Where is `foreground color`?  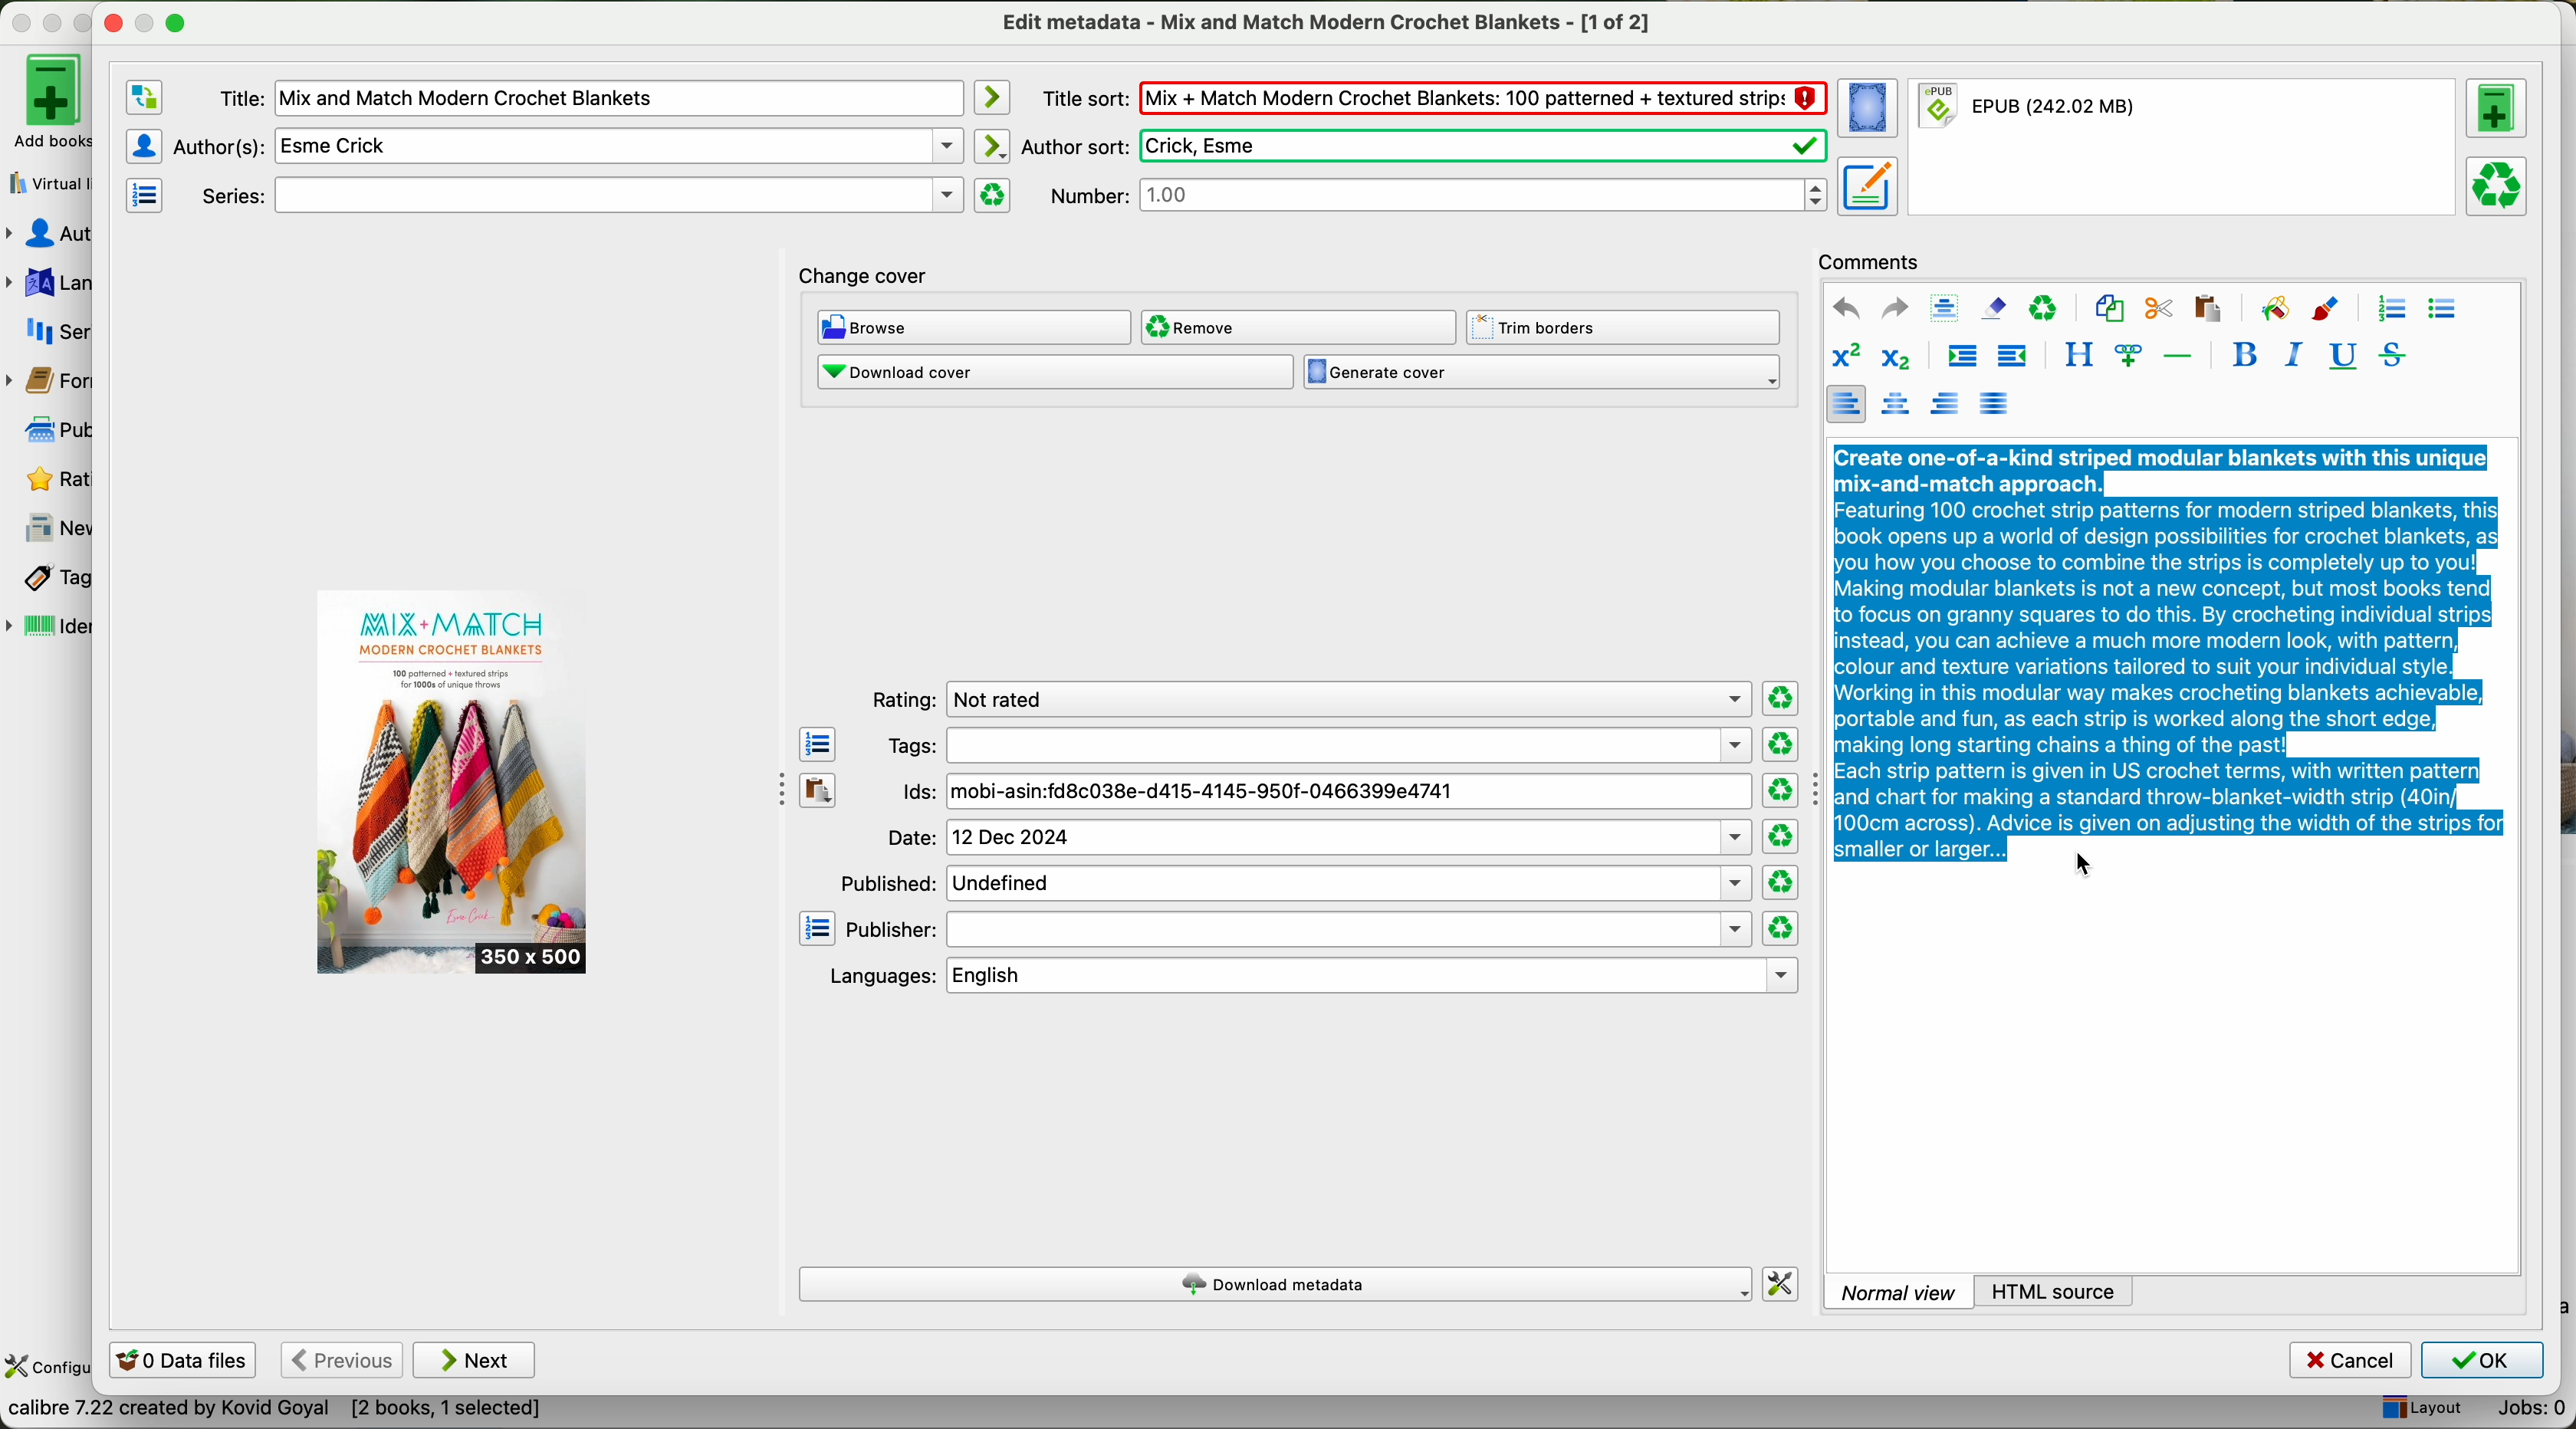
foreground color is located at coordinates (2326, 311).